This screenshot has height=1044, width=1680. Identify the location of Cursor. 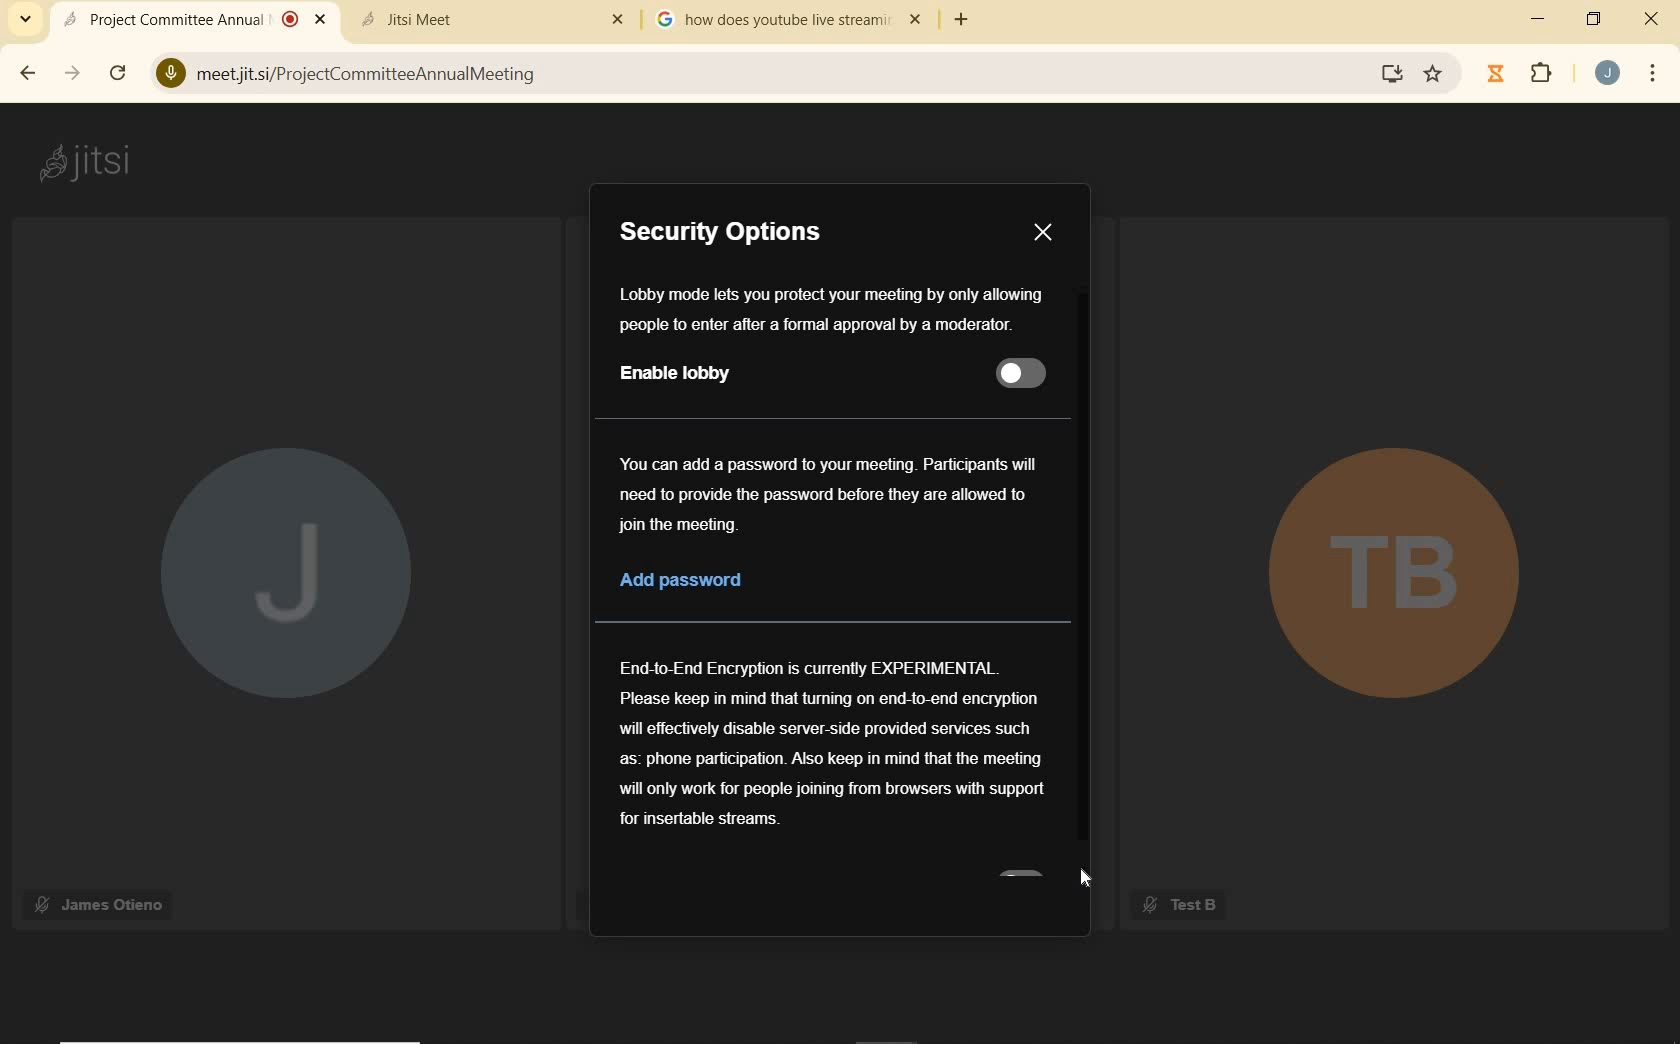
(1088, 878).